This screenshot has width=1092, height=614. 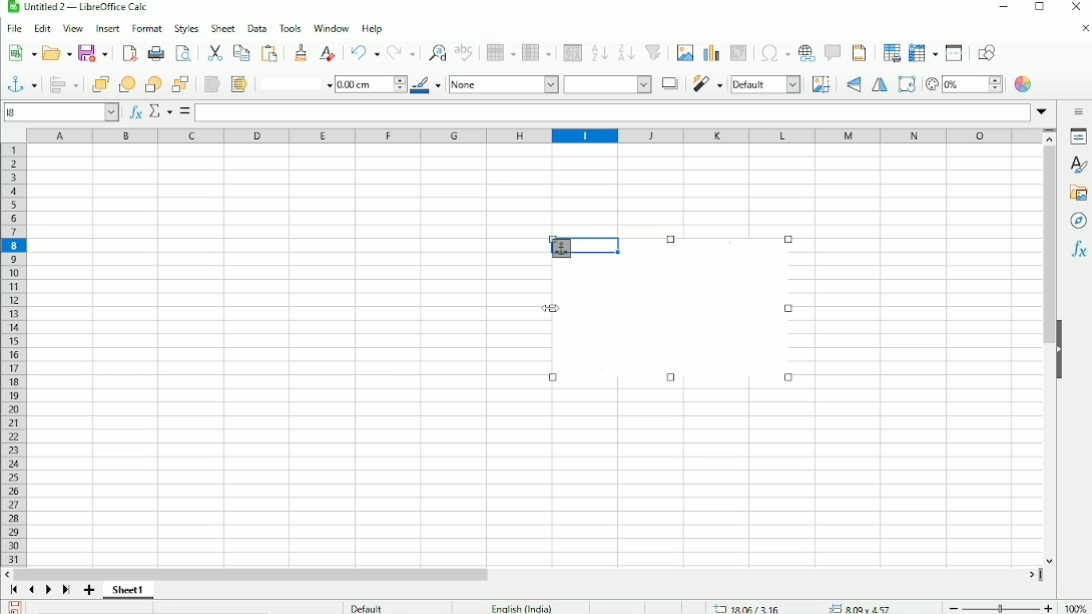 I want to click on Edit, so click(x=42, y=29).